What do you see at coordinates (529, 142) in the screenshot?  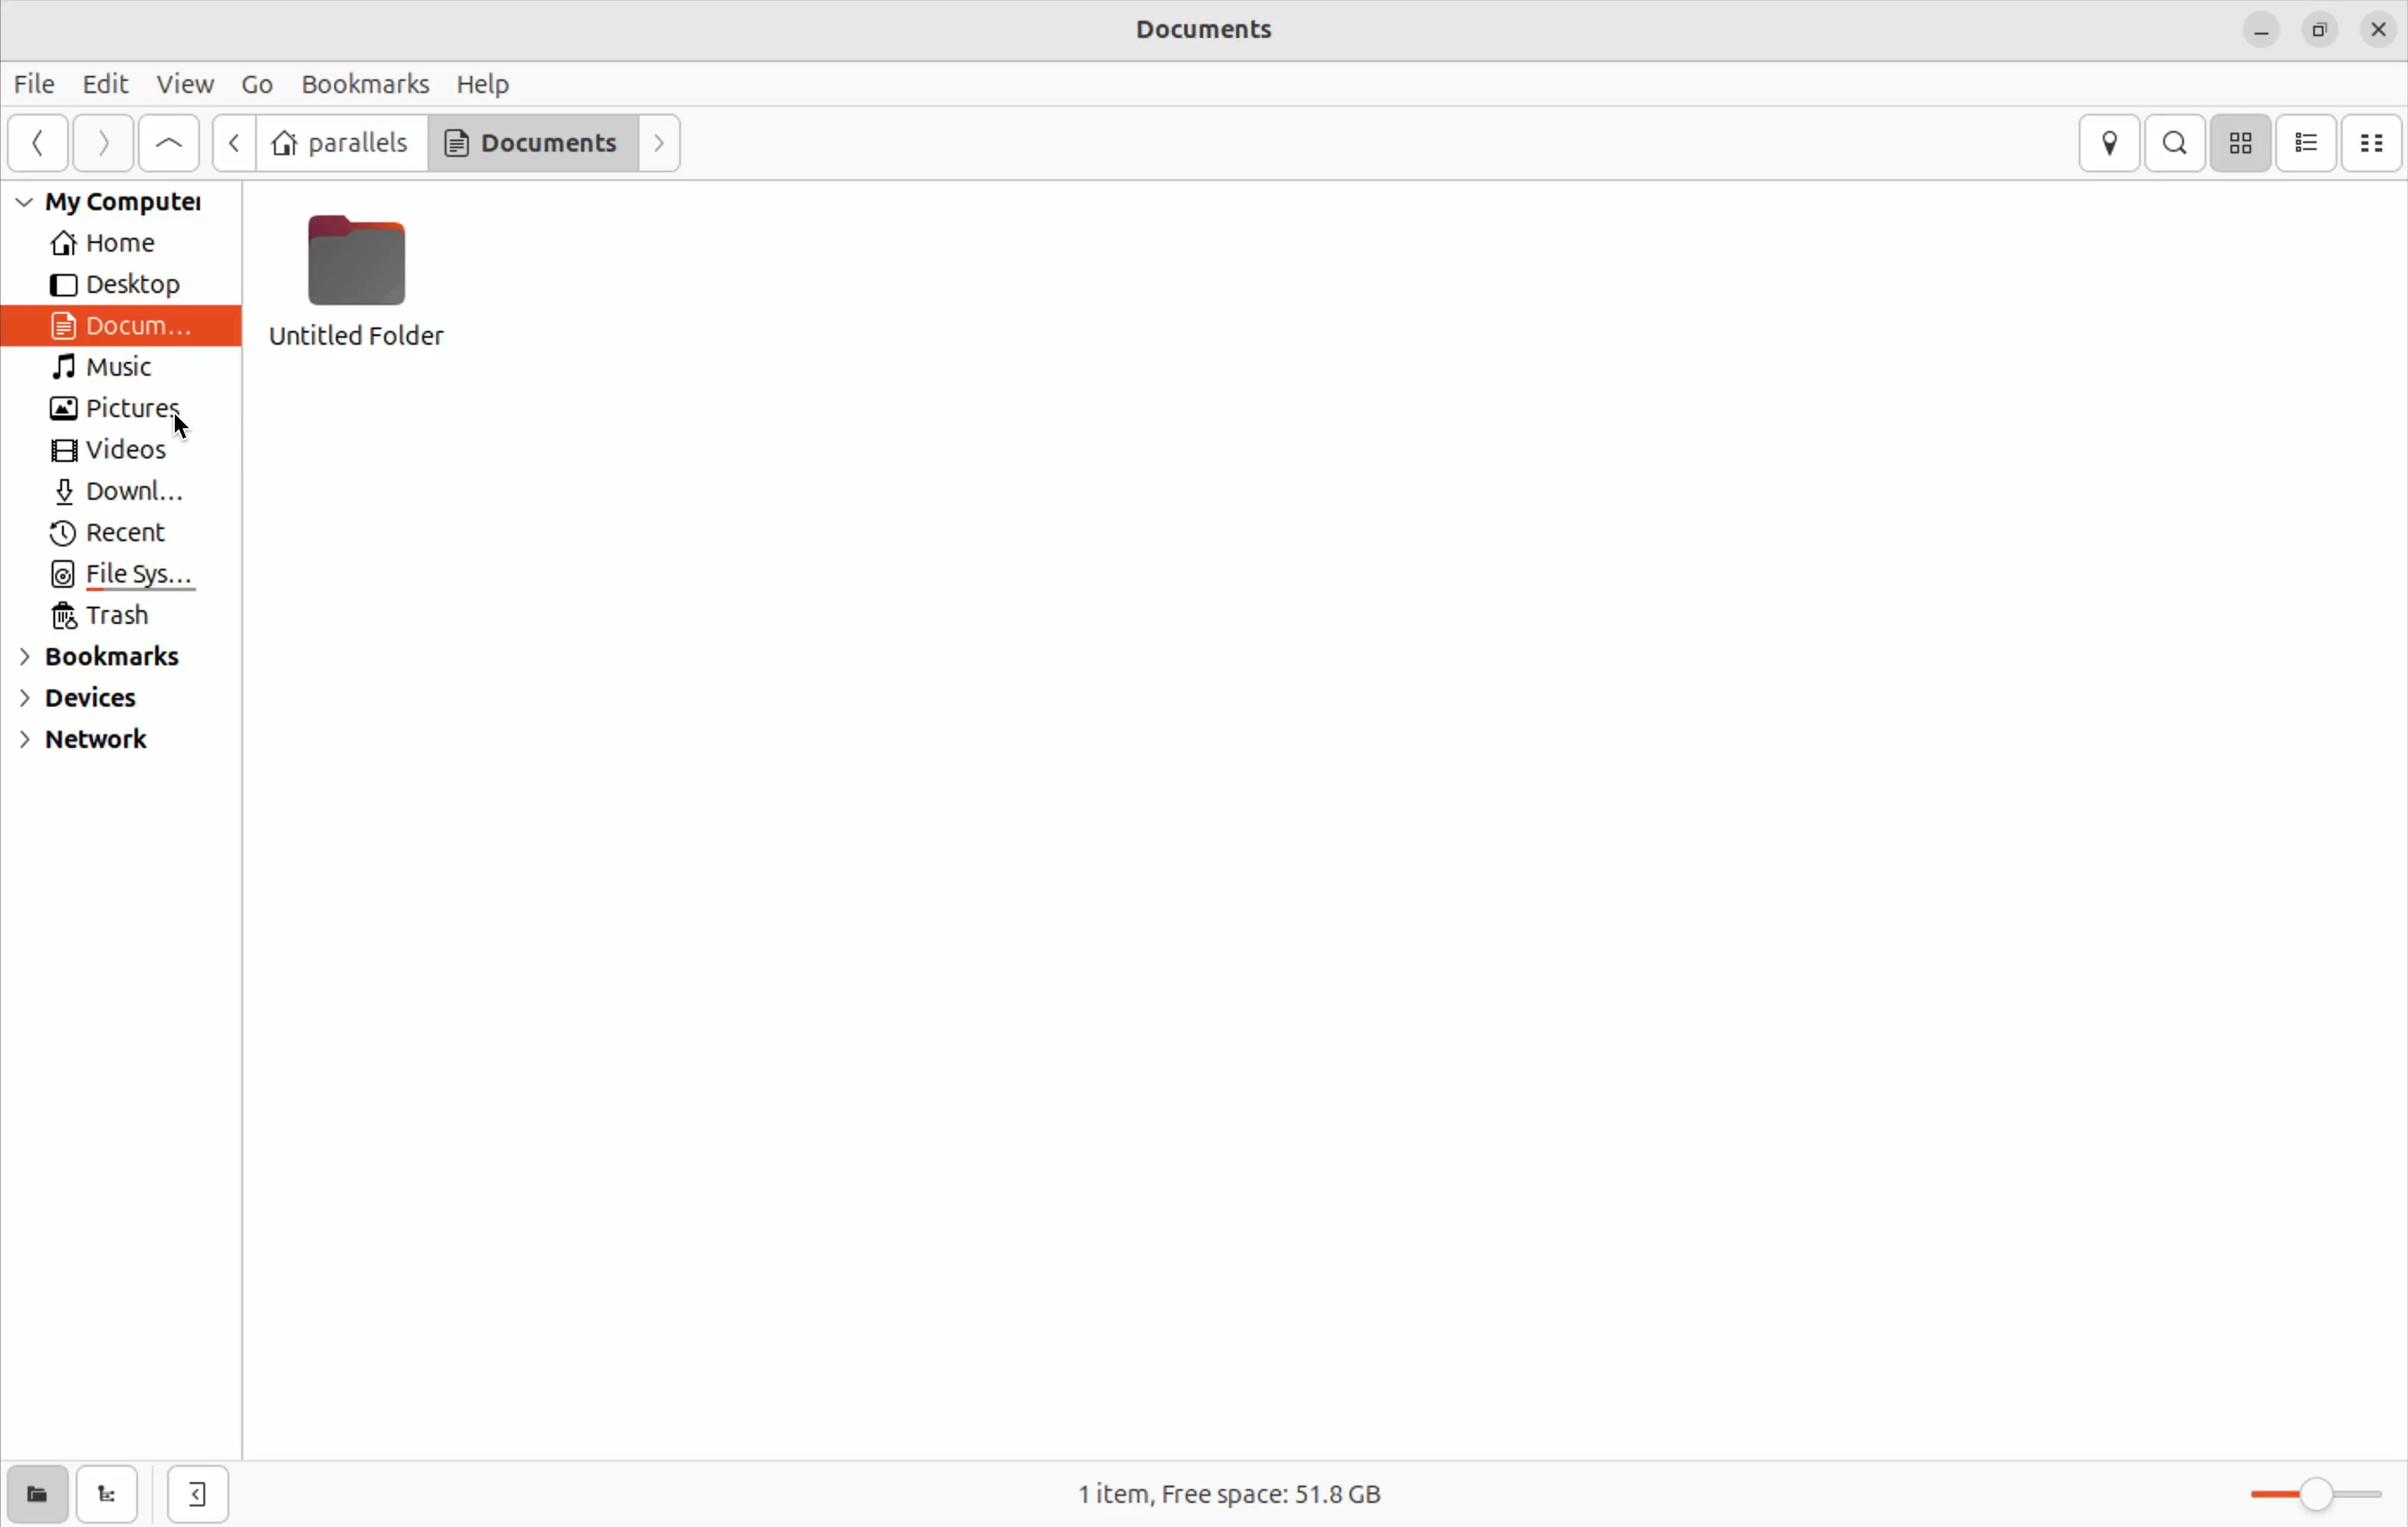 I see `Documents` at bounding box center [529, 142].